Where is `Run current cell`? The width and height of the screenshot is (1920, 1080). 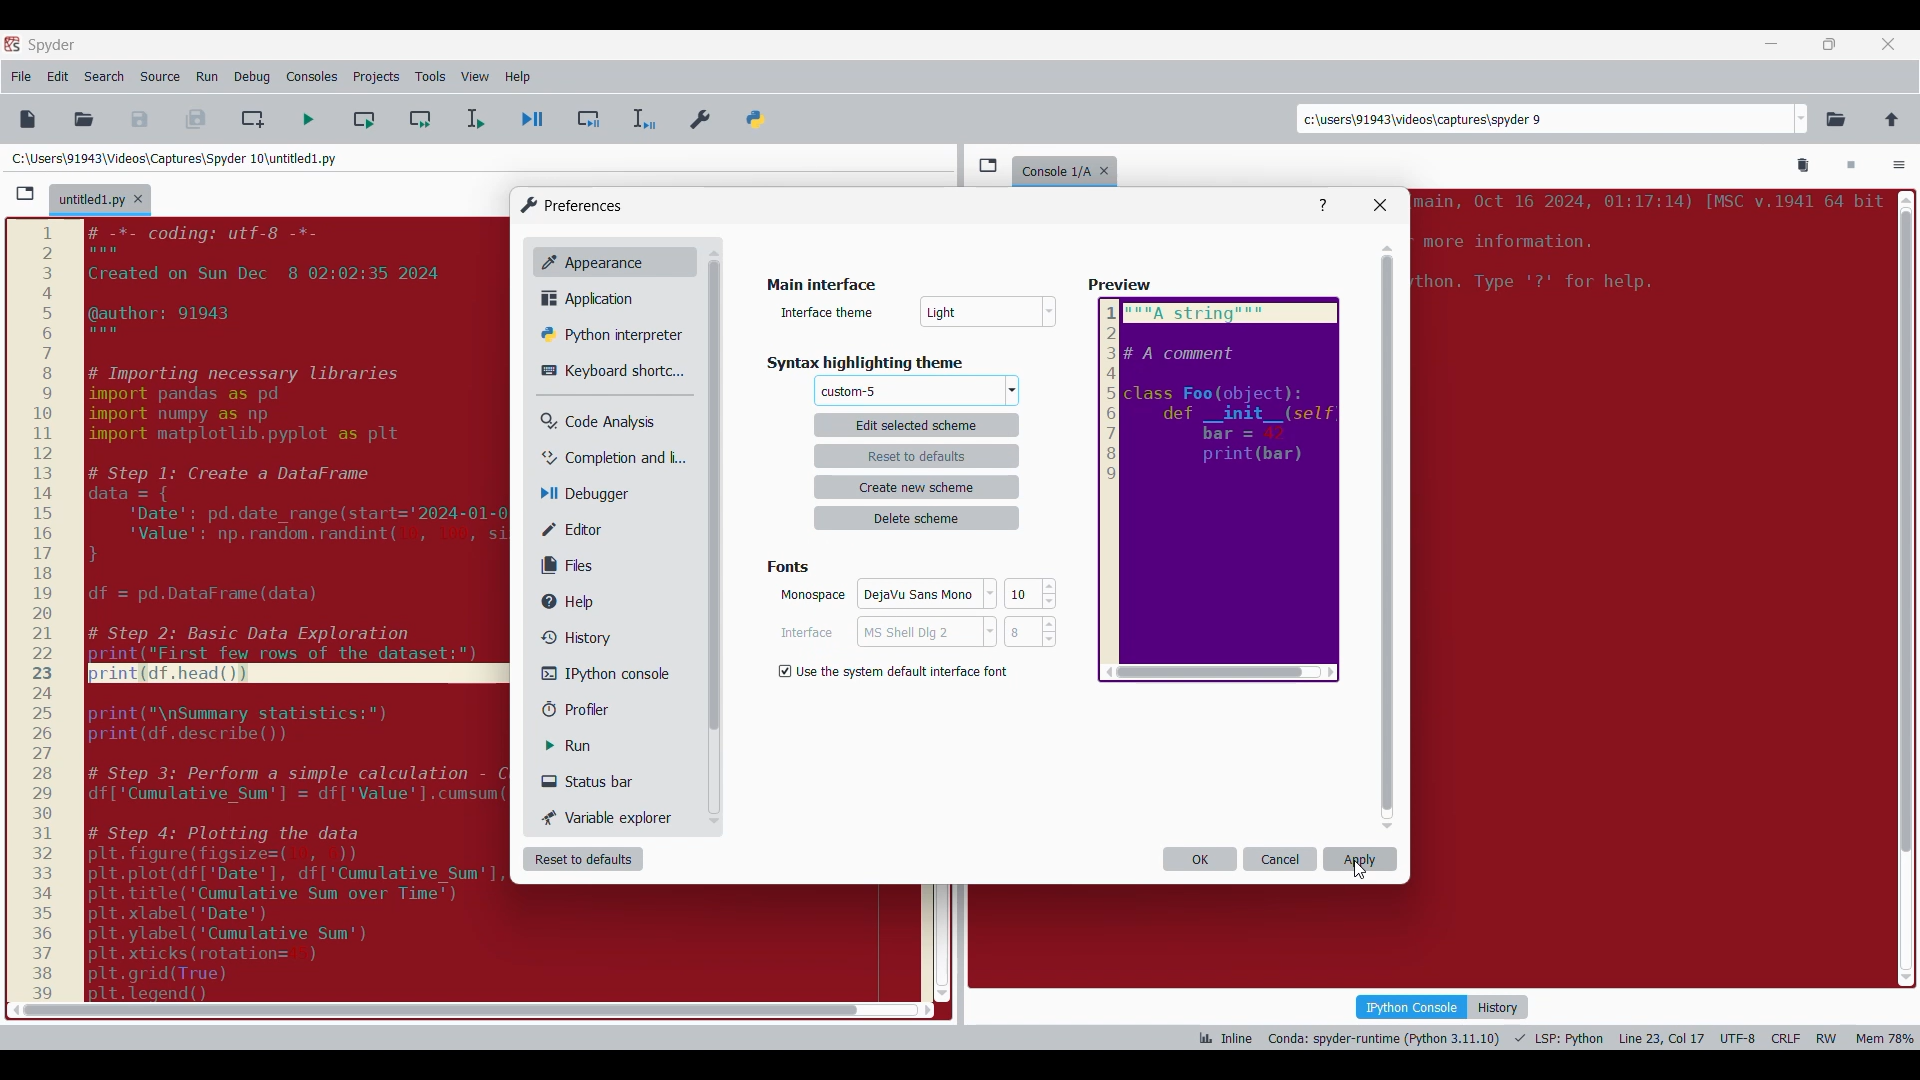
Run current cell is located at coordinates (364, 119).